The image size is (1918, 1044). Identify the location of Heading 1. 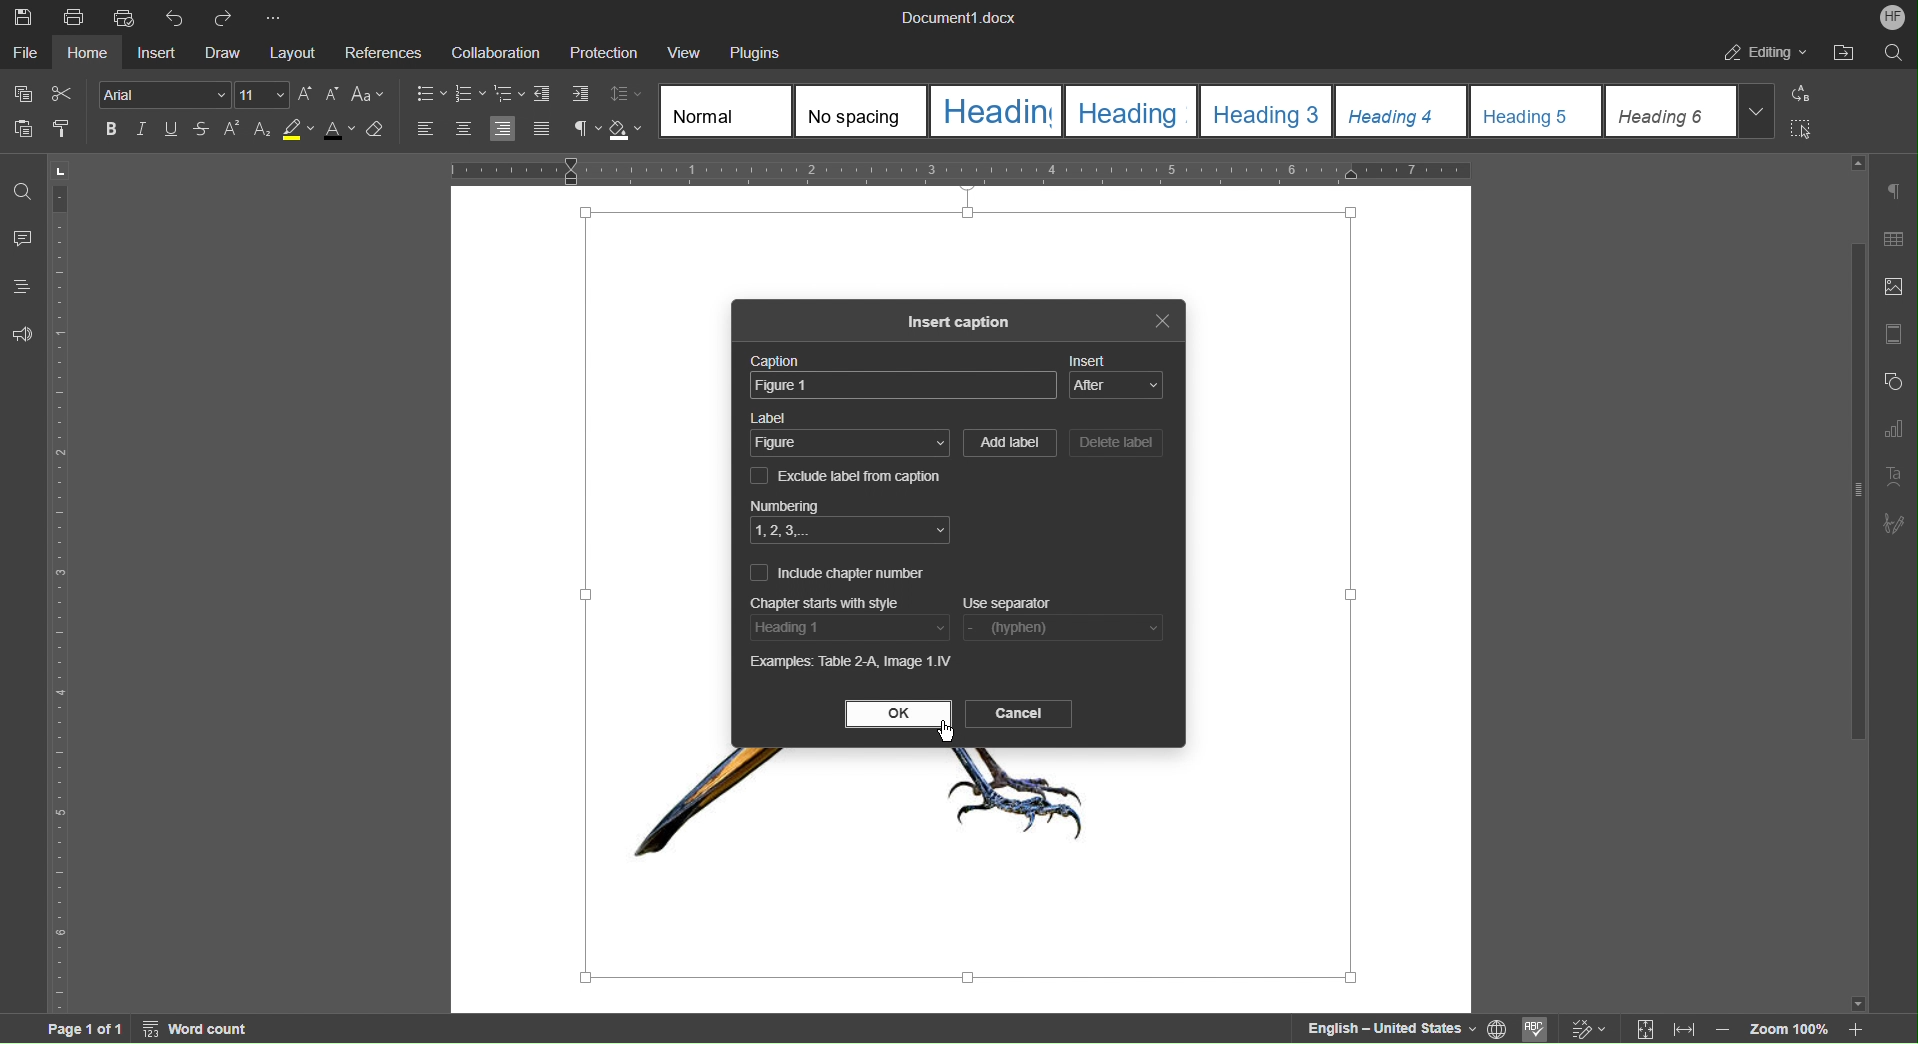
(852, 627).